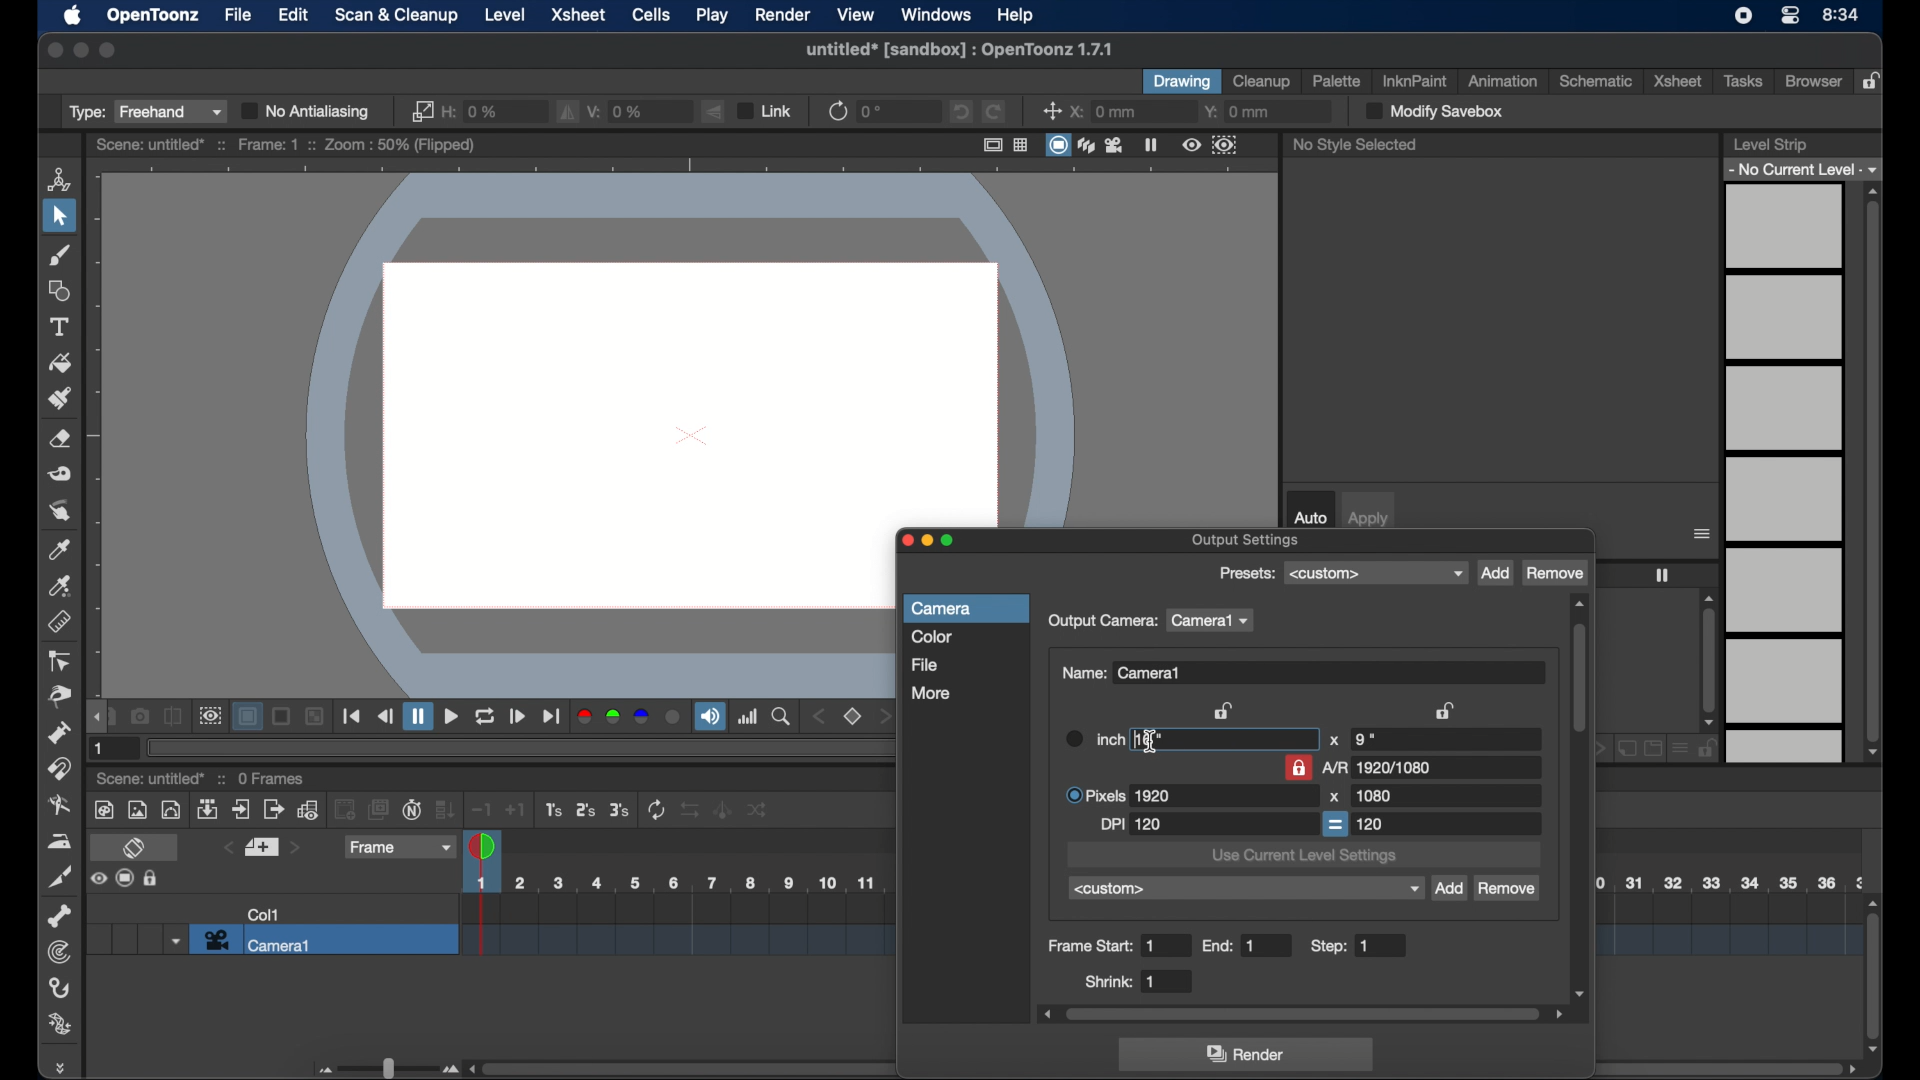 The width and height of the screenshot is (1920, 1080). I want to click on link, so click(764, 110).